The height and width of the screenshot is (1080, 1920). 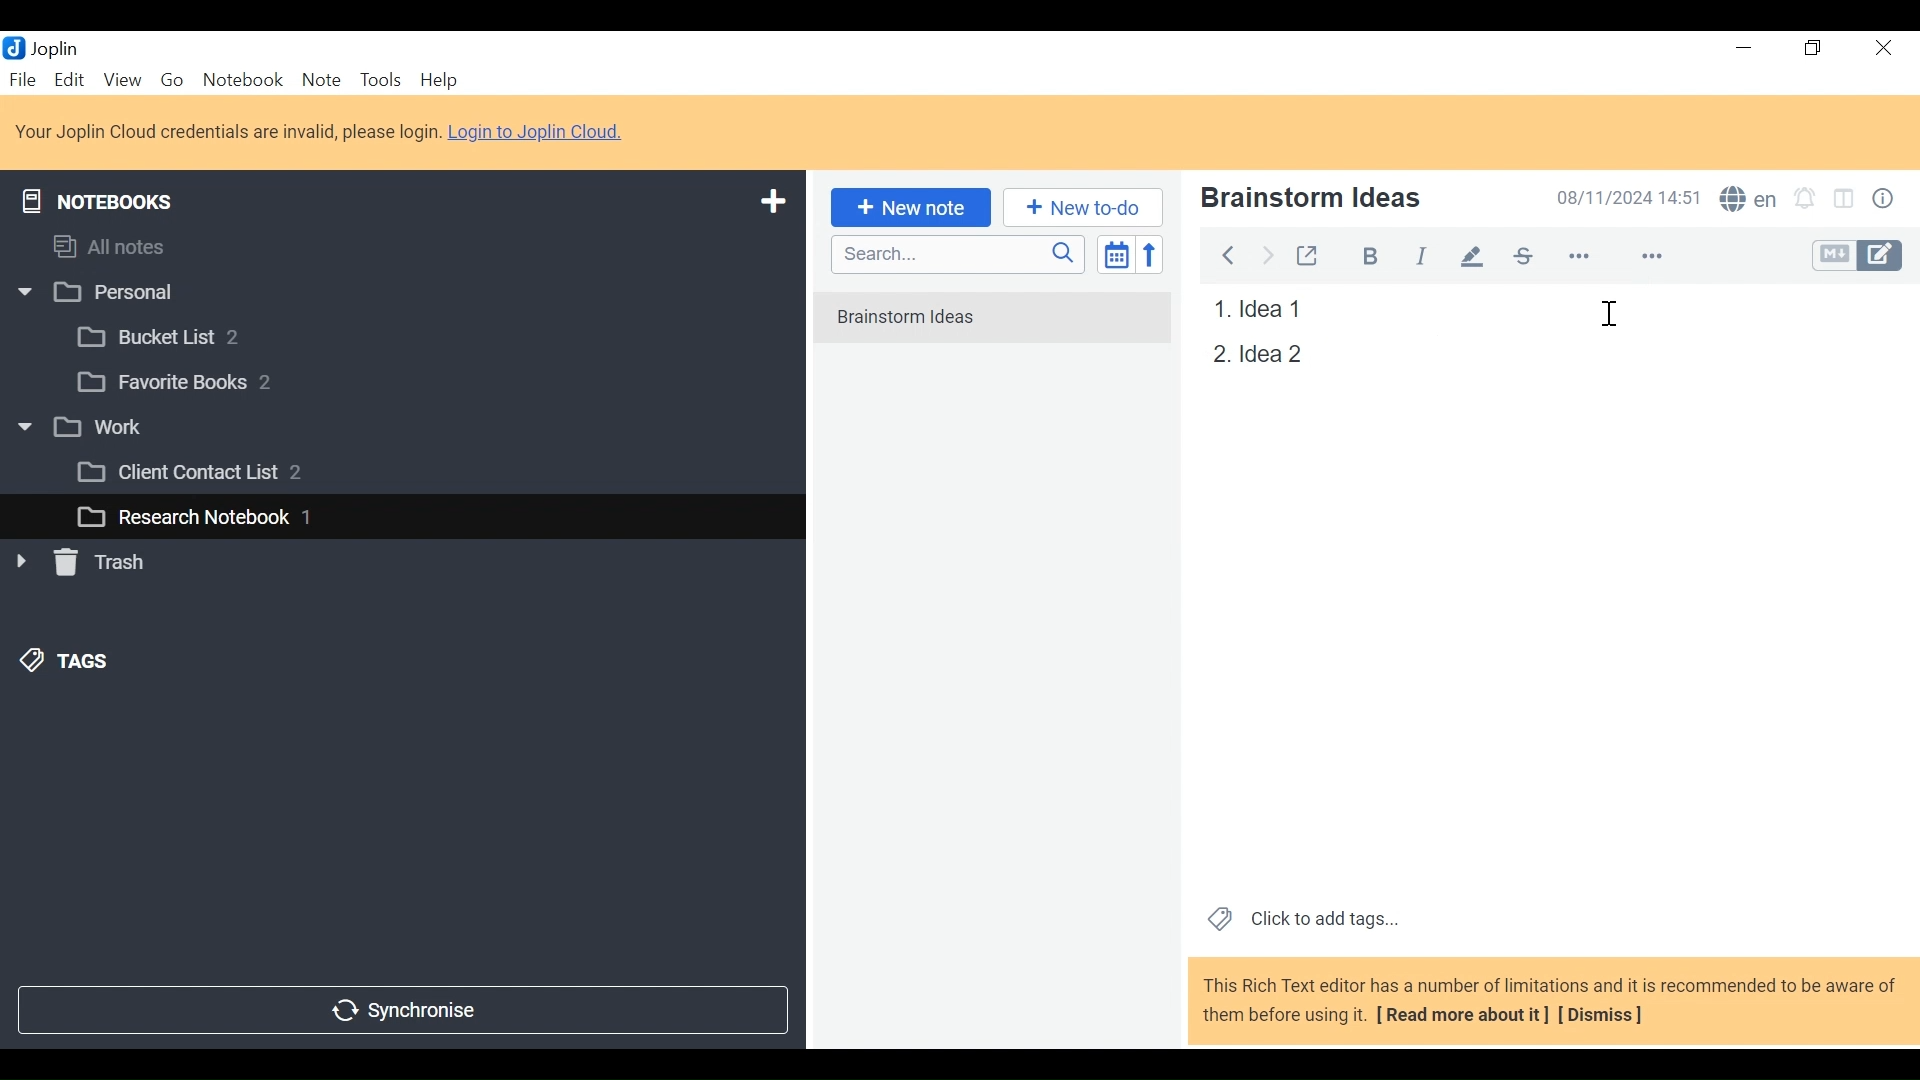 What do you see at coordinates (1353, 200) in the screenshot?
I see `Note Name` at bounding box center [1353, 200].